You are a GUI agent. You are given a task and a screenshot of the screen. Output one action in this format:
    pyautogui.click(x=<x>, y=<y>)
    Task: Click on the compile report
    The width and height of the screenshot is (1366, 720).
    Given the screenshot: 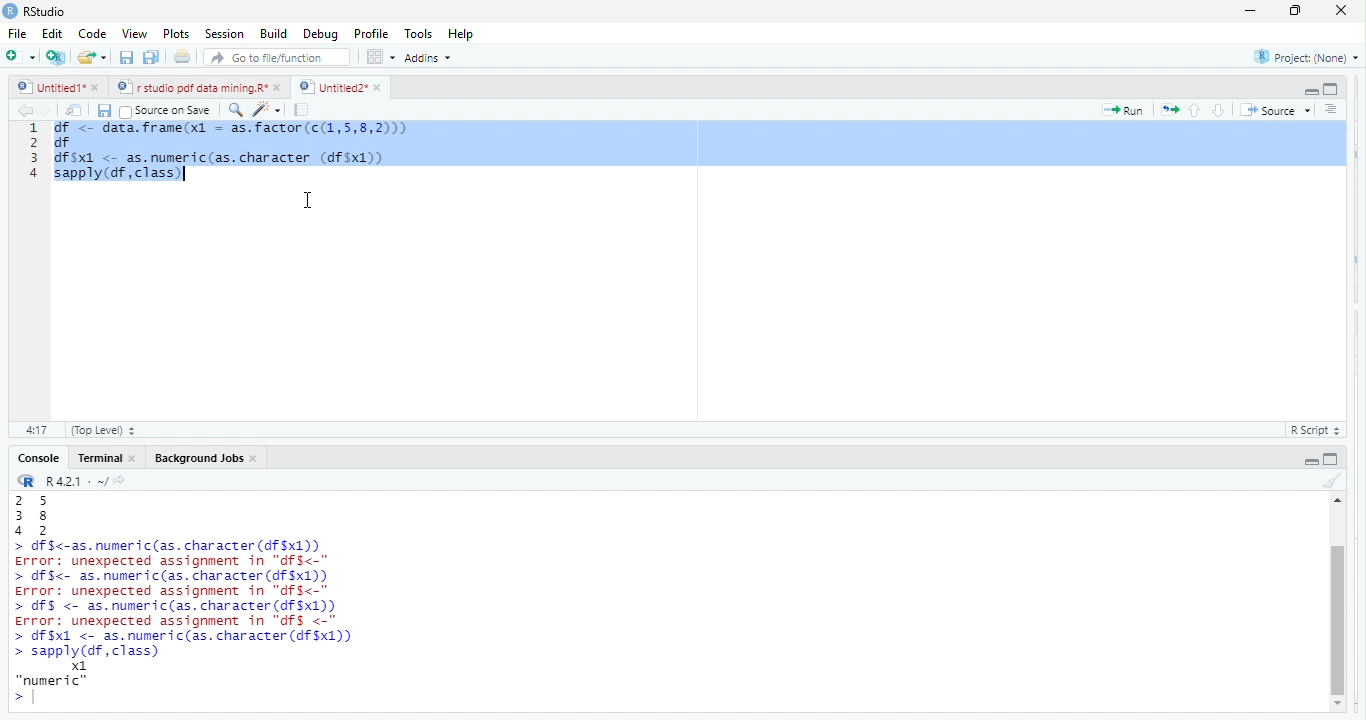 What is the action you would take?
    pyautogui.click(x=303, y=110)
    